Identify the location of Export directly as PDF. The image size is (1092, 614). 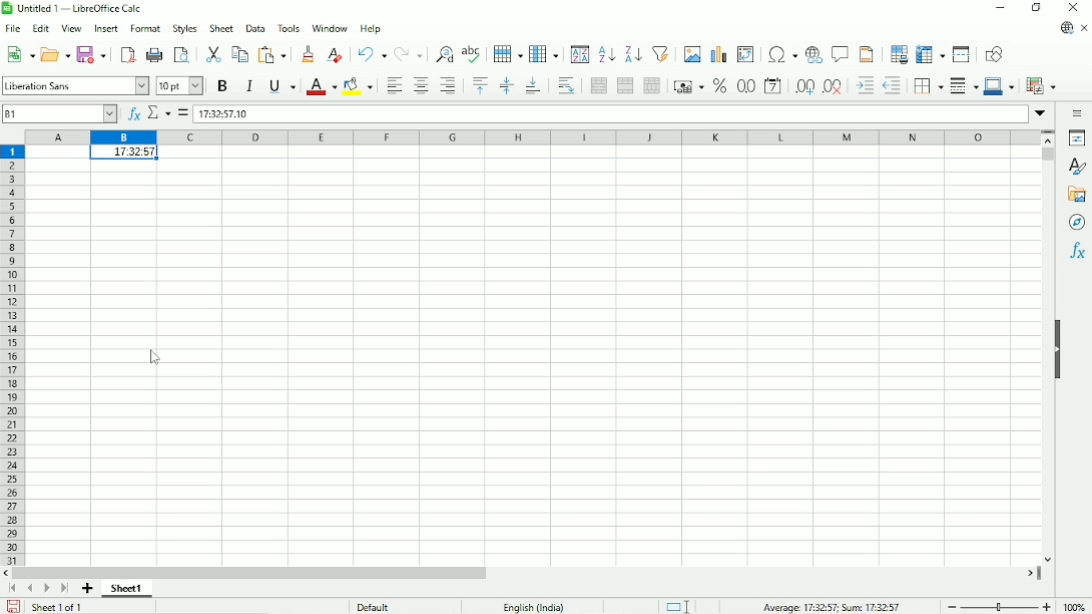
(129, 54).